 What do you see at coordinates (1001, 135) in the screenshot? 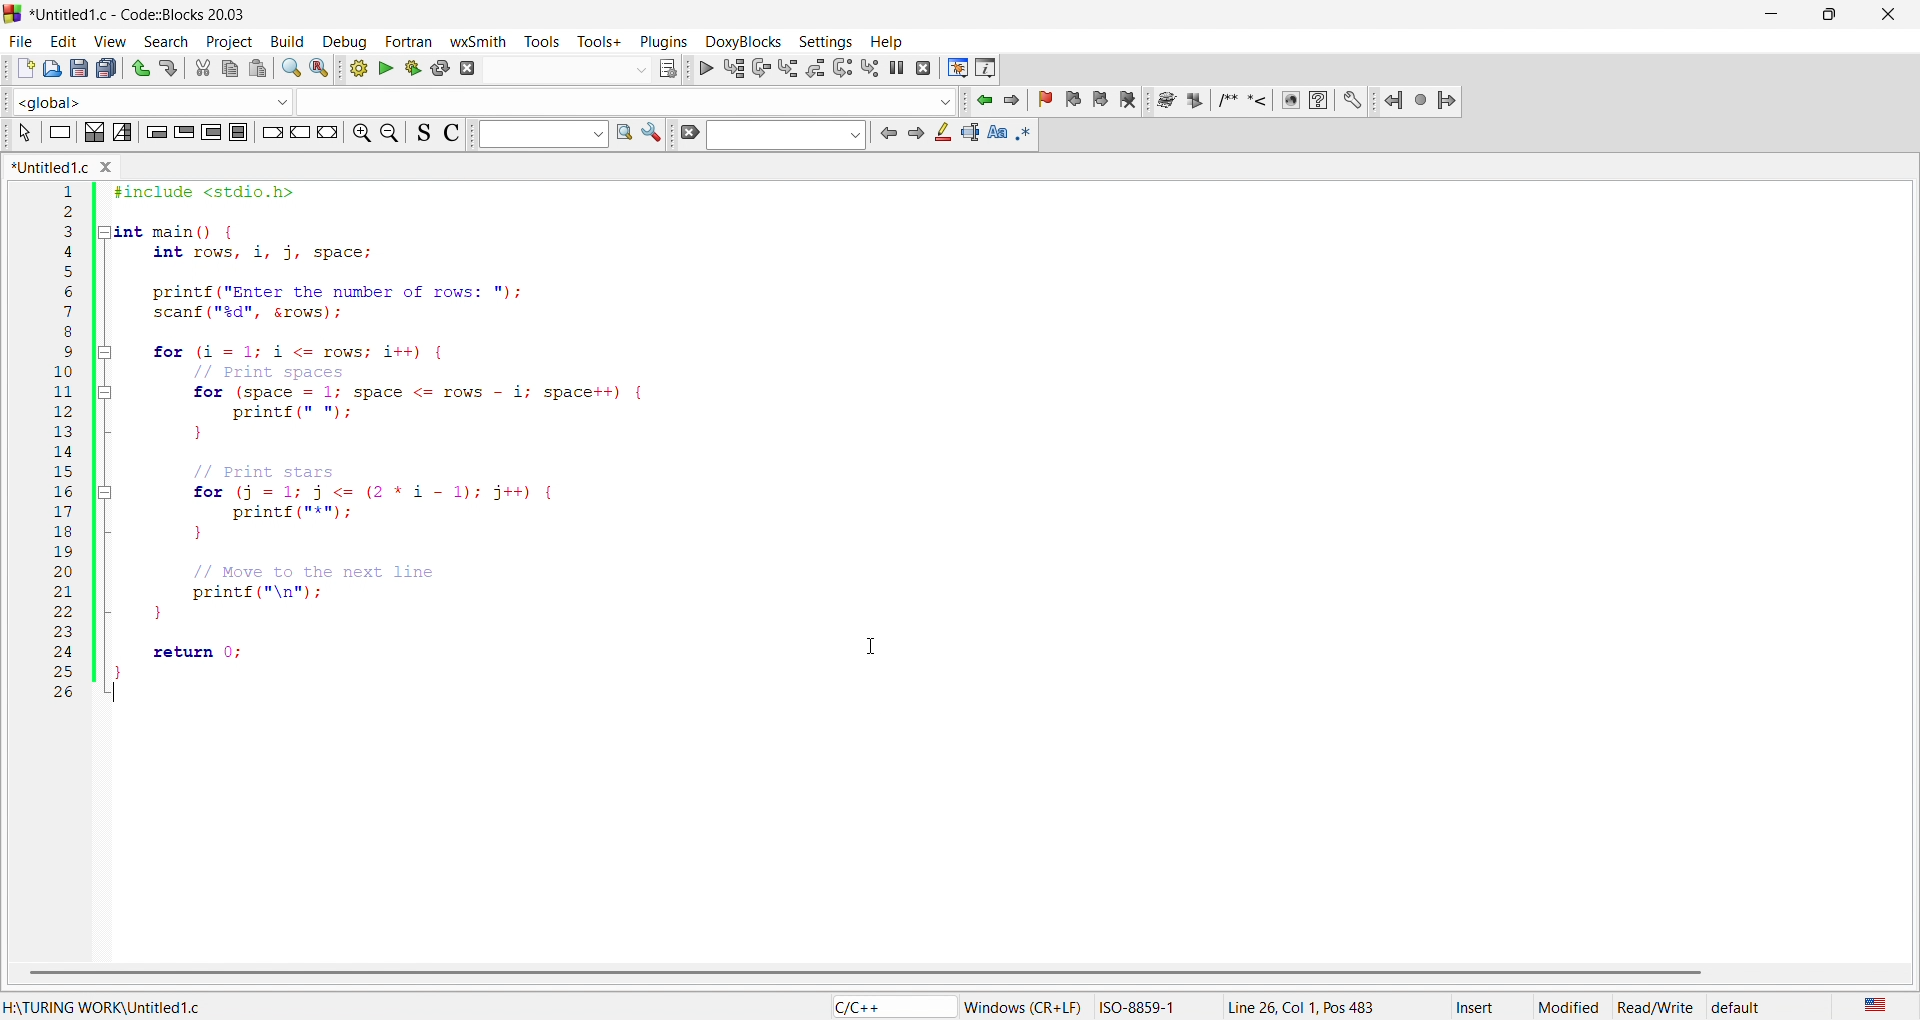
I see `icon` at bounding box center [1001, 135].